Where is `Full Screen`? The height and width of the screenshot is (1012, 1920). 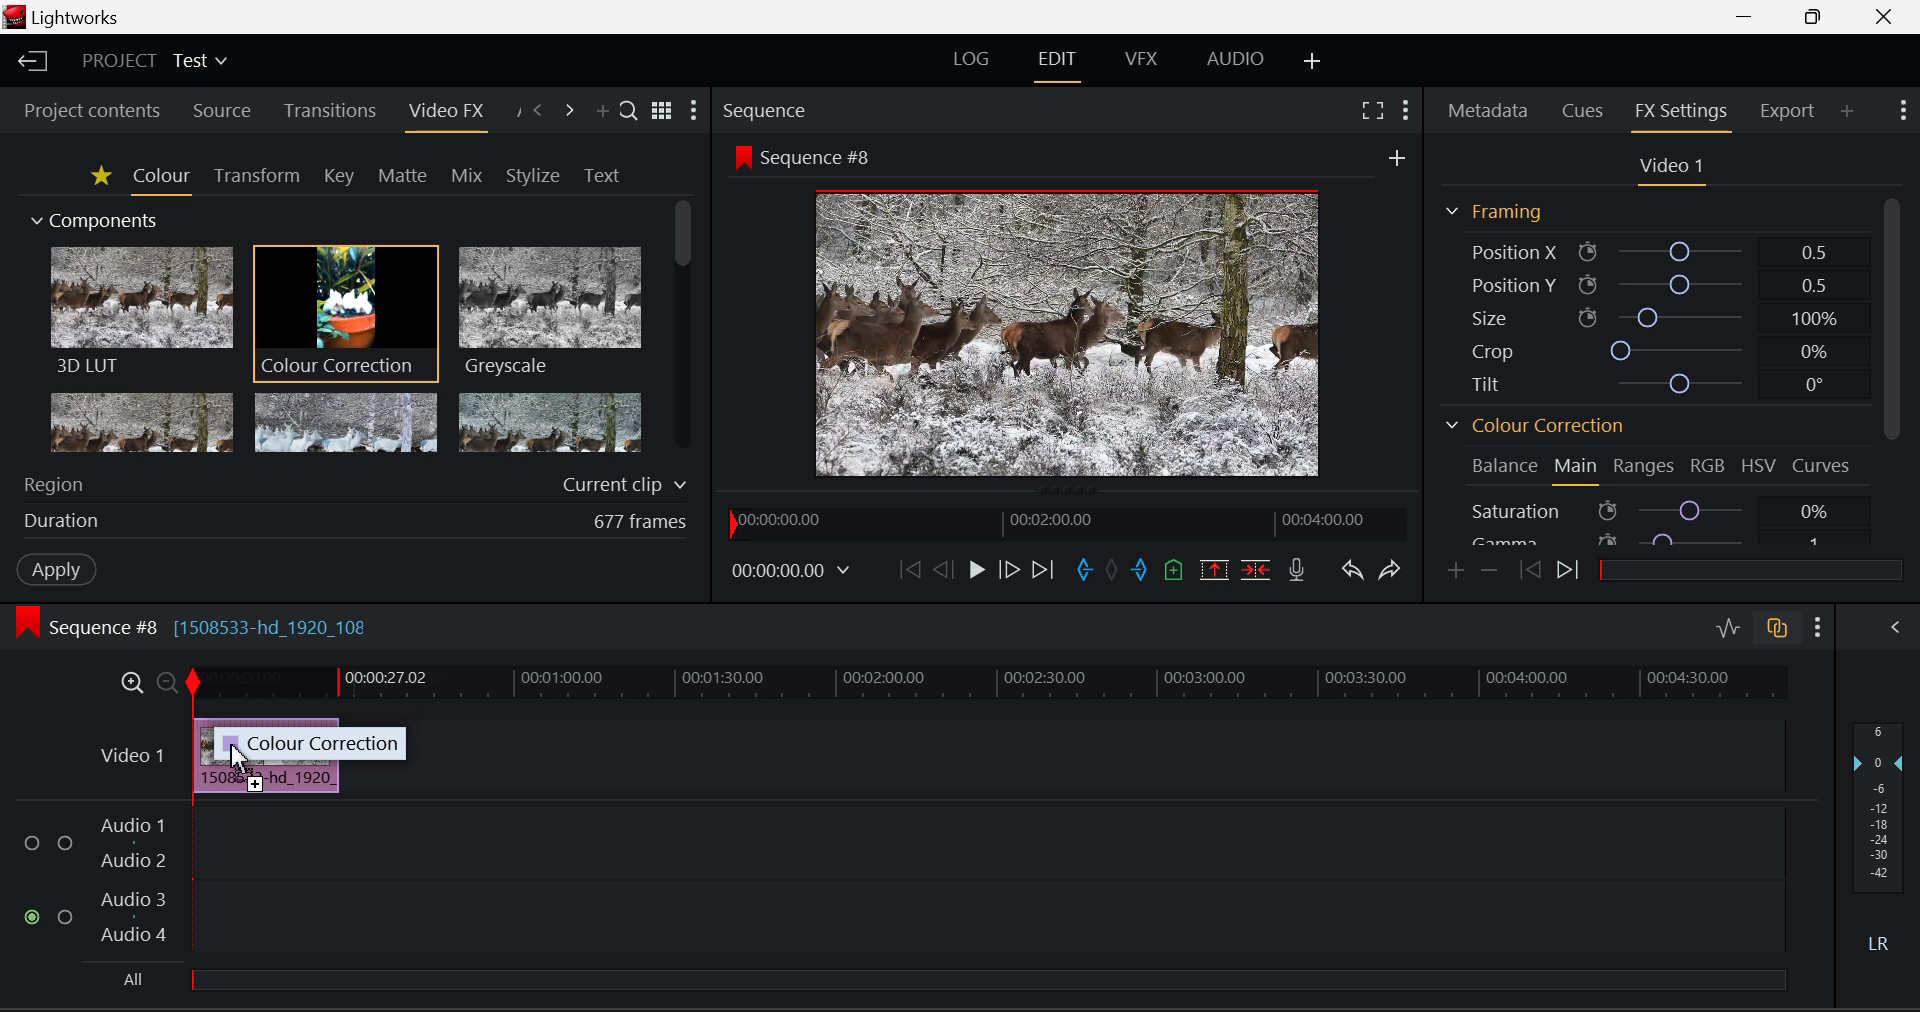 Full Screen is located at coordinates (1373, 112).